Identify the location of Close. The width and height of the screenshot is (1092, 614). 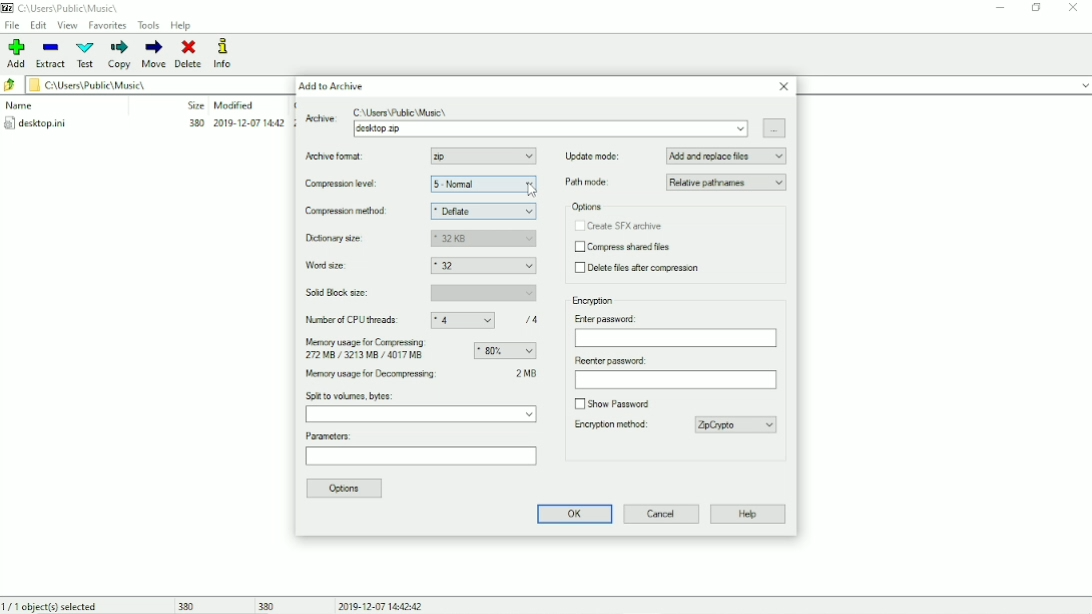
(1074, 7).